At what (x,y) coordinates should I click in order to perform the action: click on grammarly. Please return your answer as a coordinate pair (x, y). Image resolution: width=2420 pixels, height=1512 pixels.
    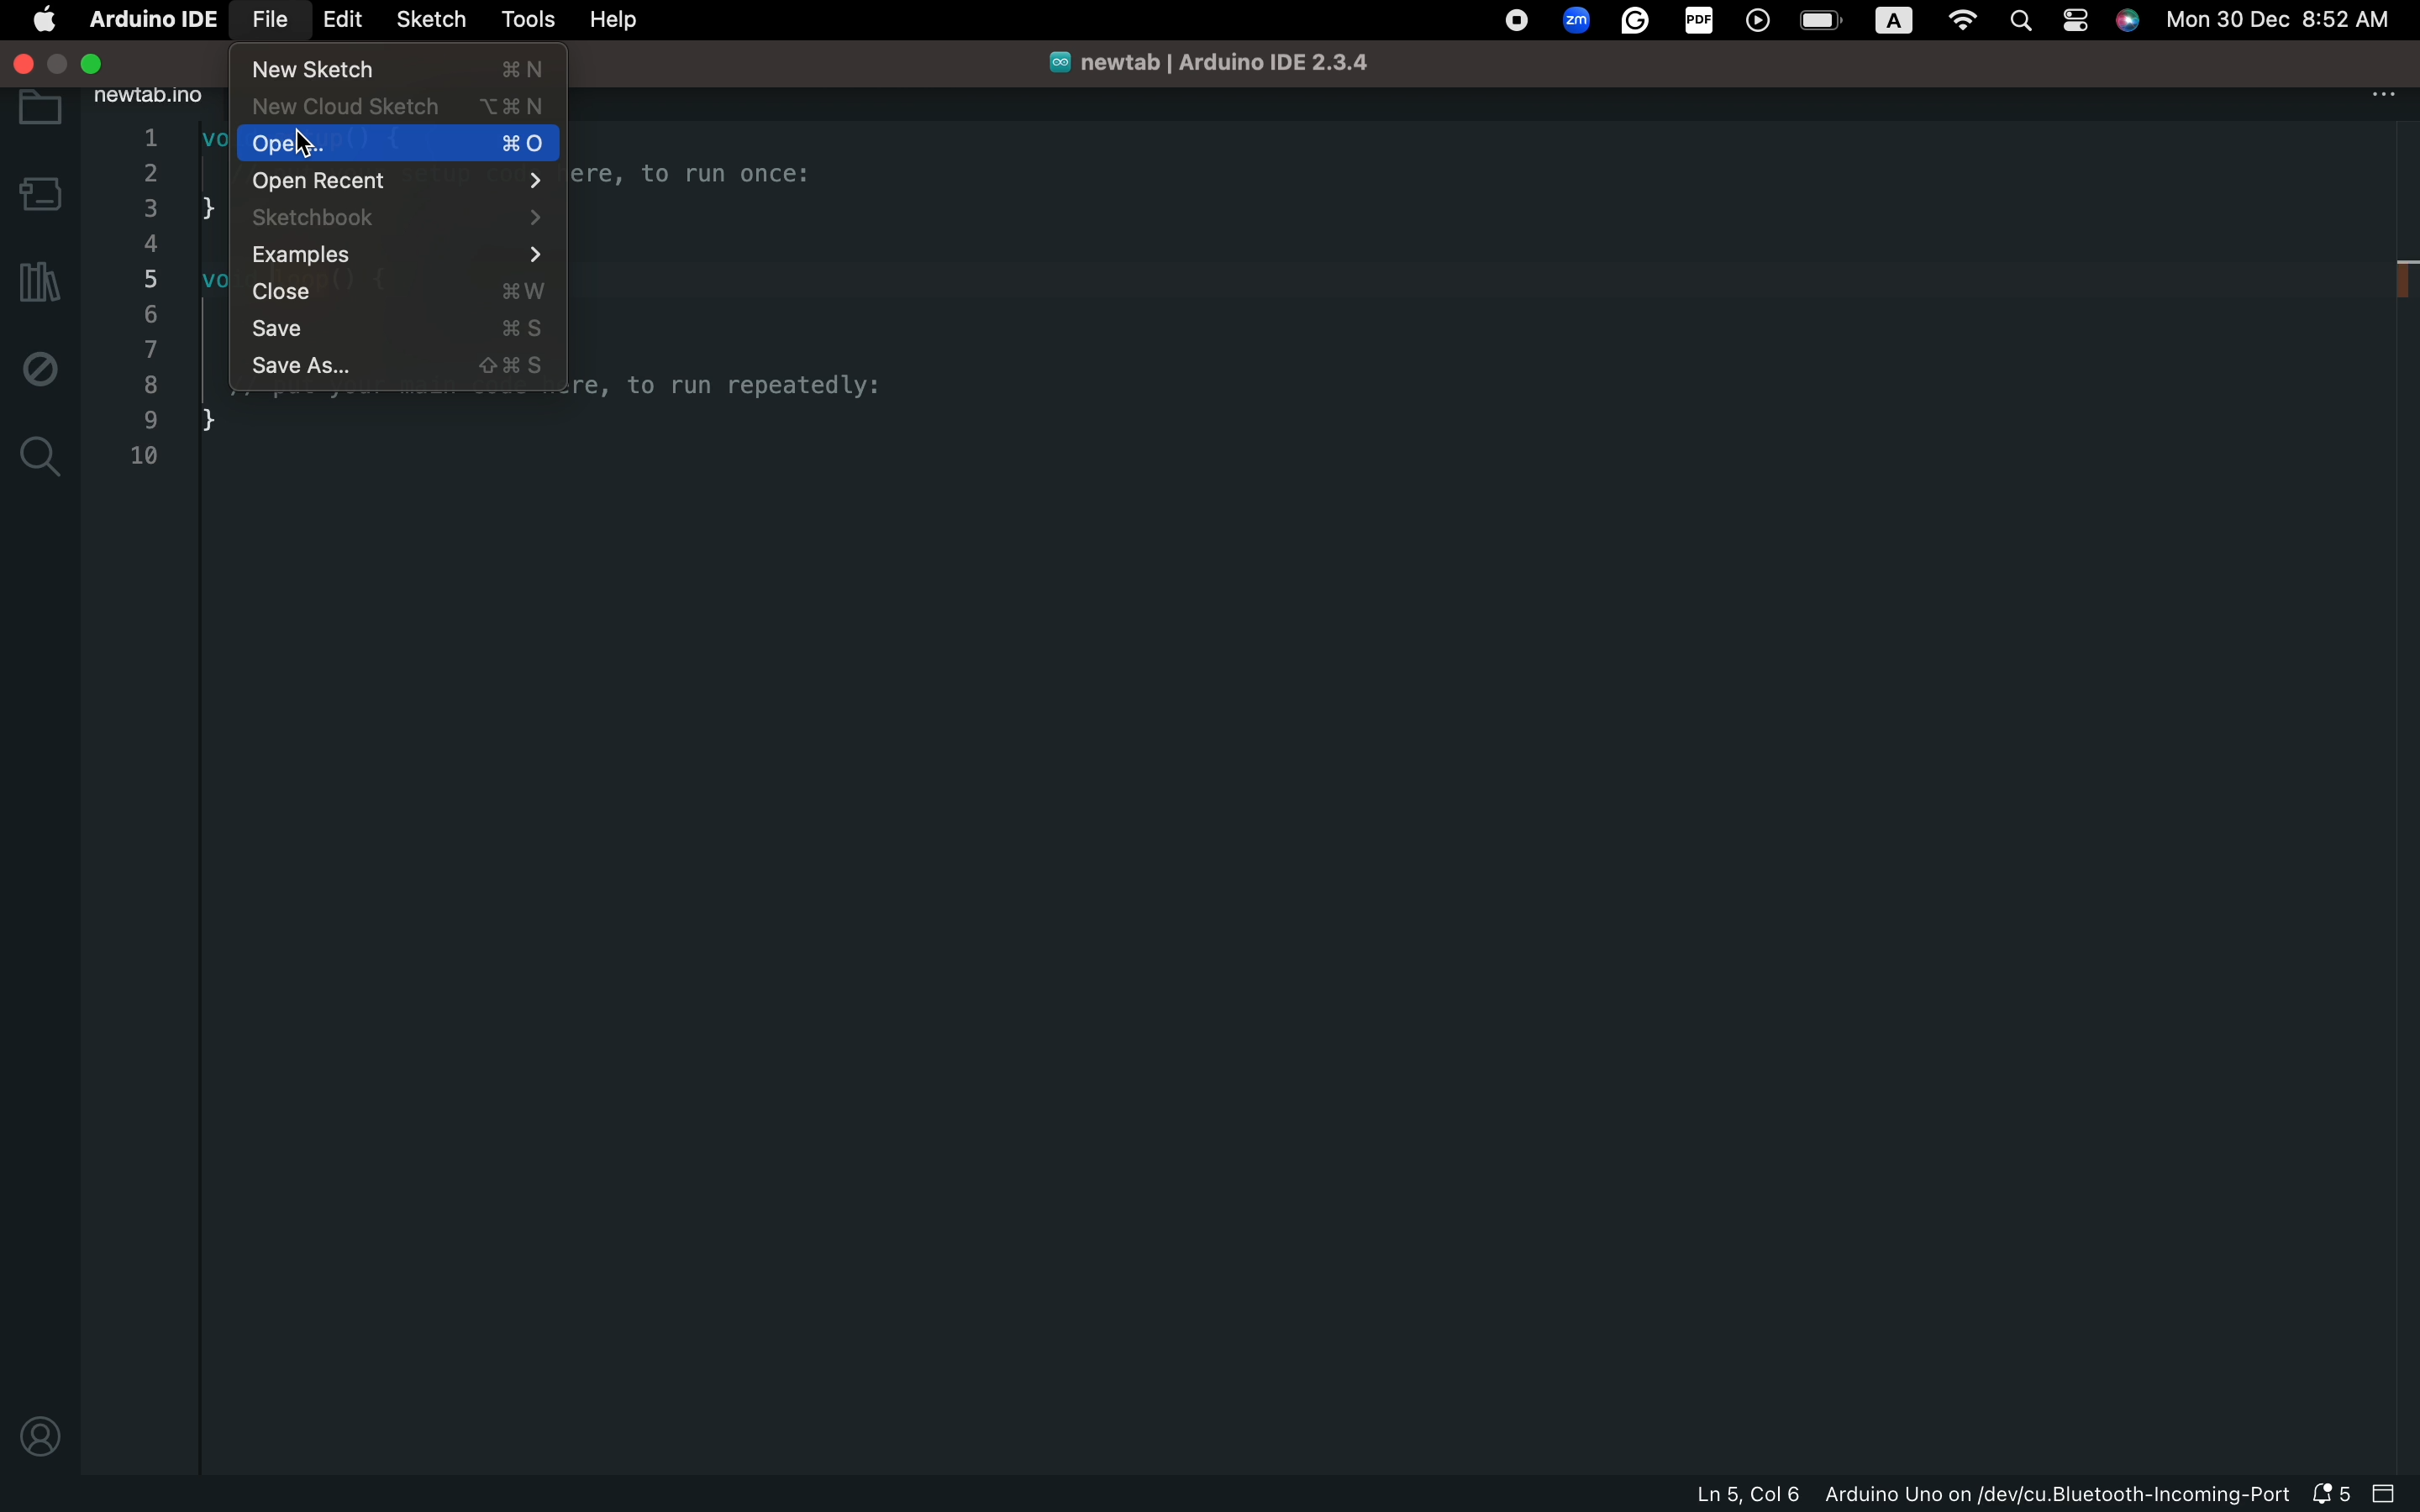
    Looking at the image, I should click on (1636, 19).